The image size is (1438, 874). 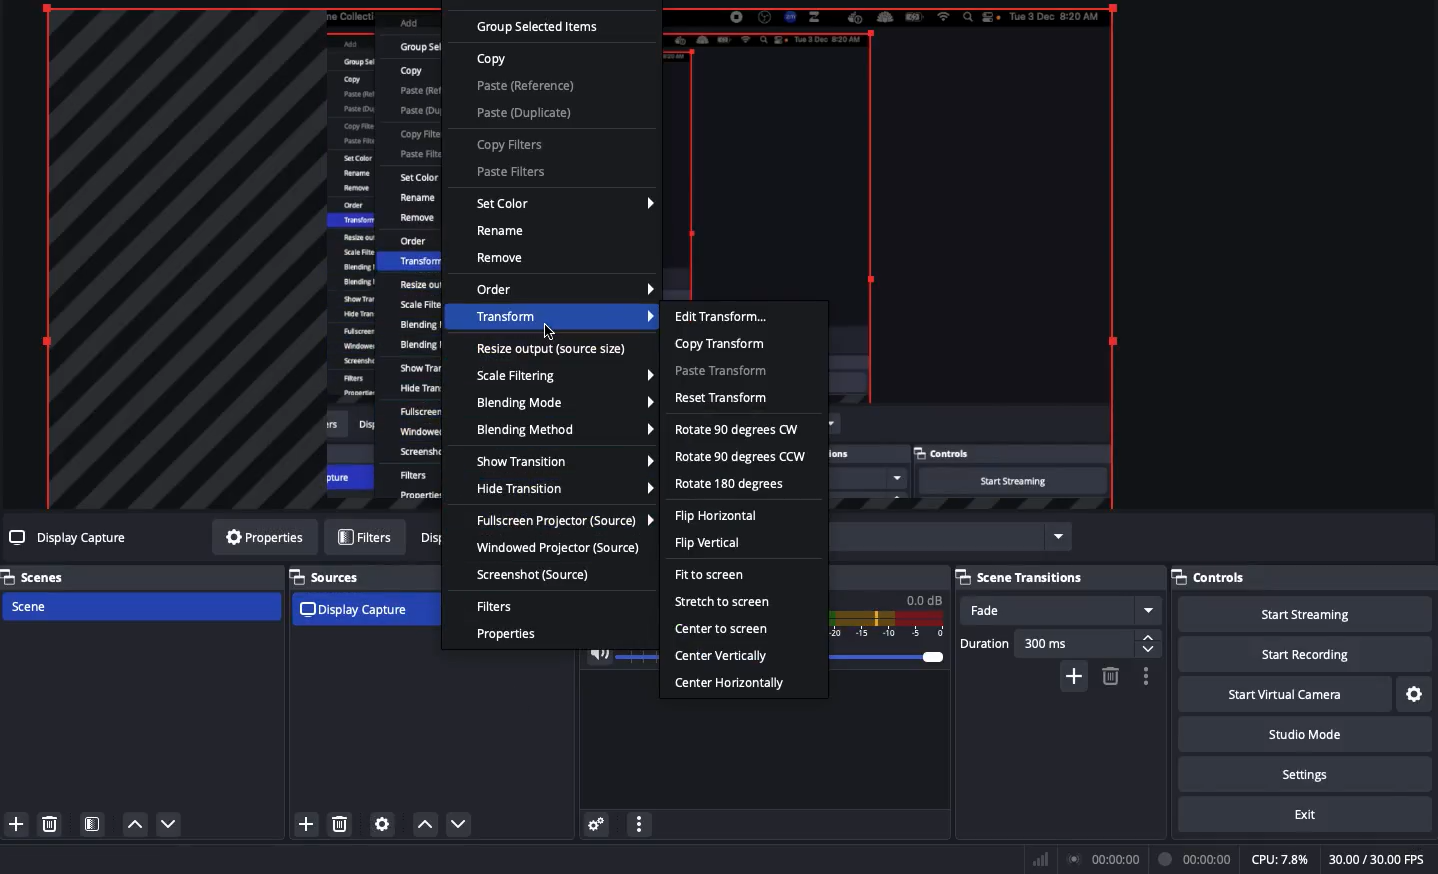 I want to click on Settings, so click(x=1312, y=776).